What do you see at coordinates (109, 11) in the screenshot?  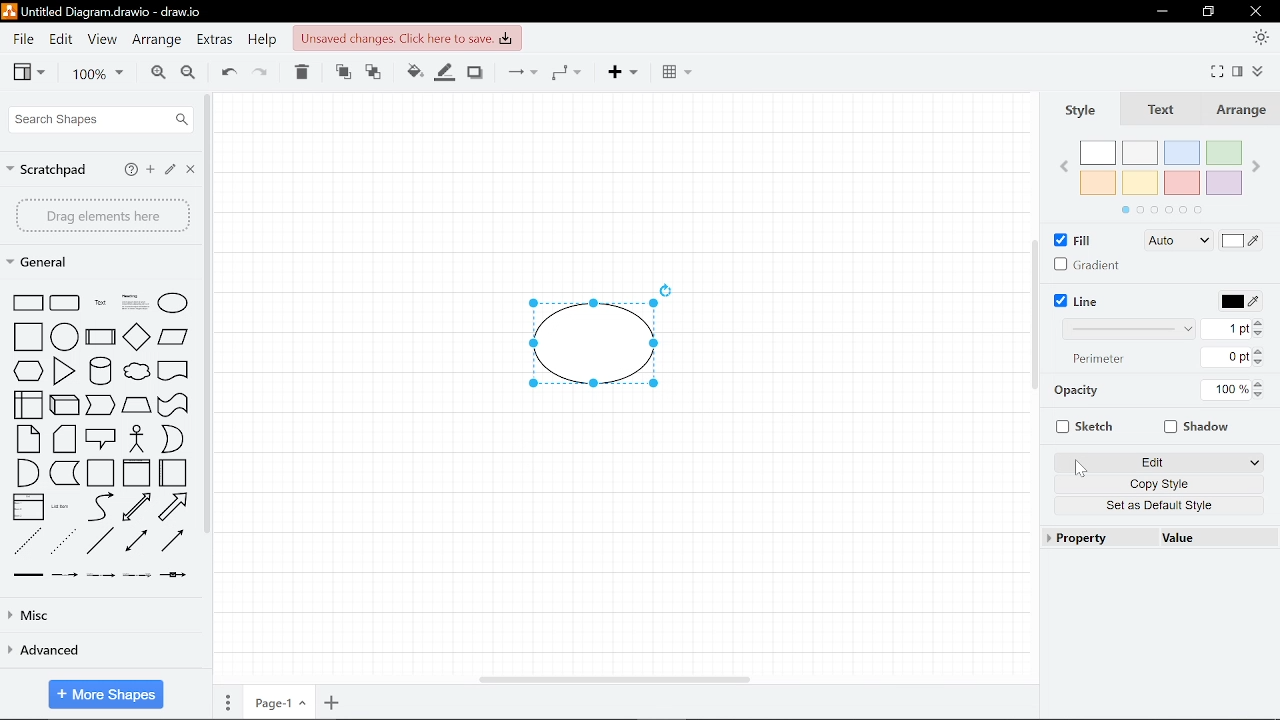 I see `Current file - Untitled Diagram.drawio - draw.io` at bounding box center [109, 11].